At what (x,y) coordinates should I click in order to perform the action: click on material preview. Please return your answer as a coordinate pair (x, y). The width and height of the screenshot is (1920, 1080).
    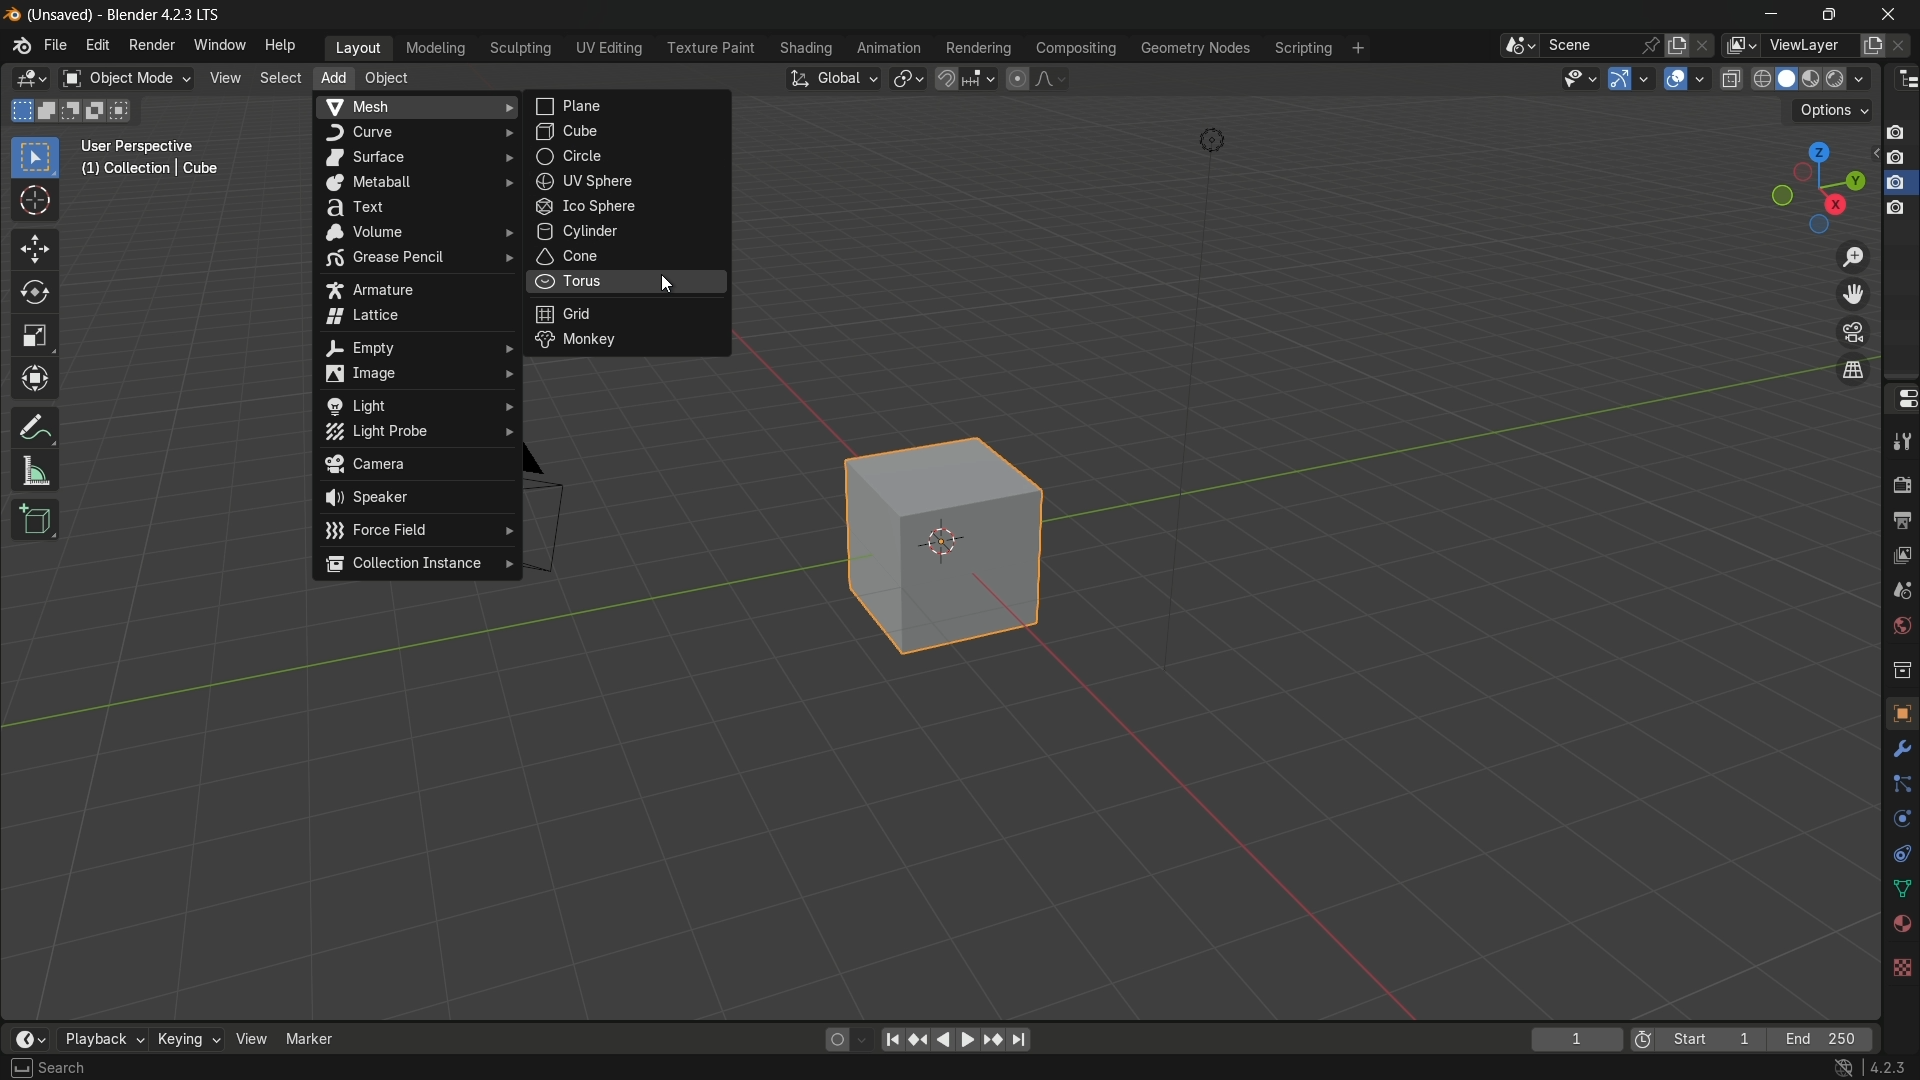
    Looking at the image, I should click on (1850, 79).